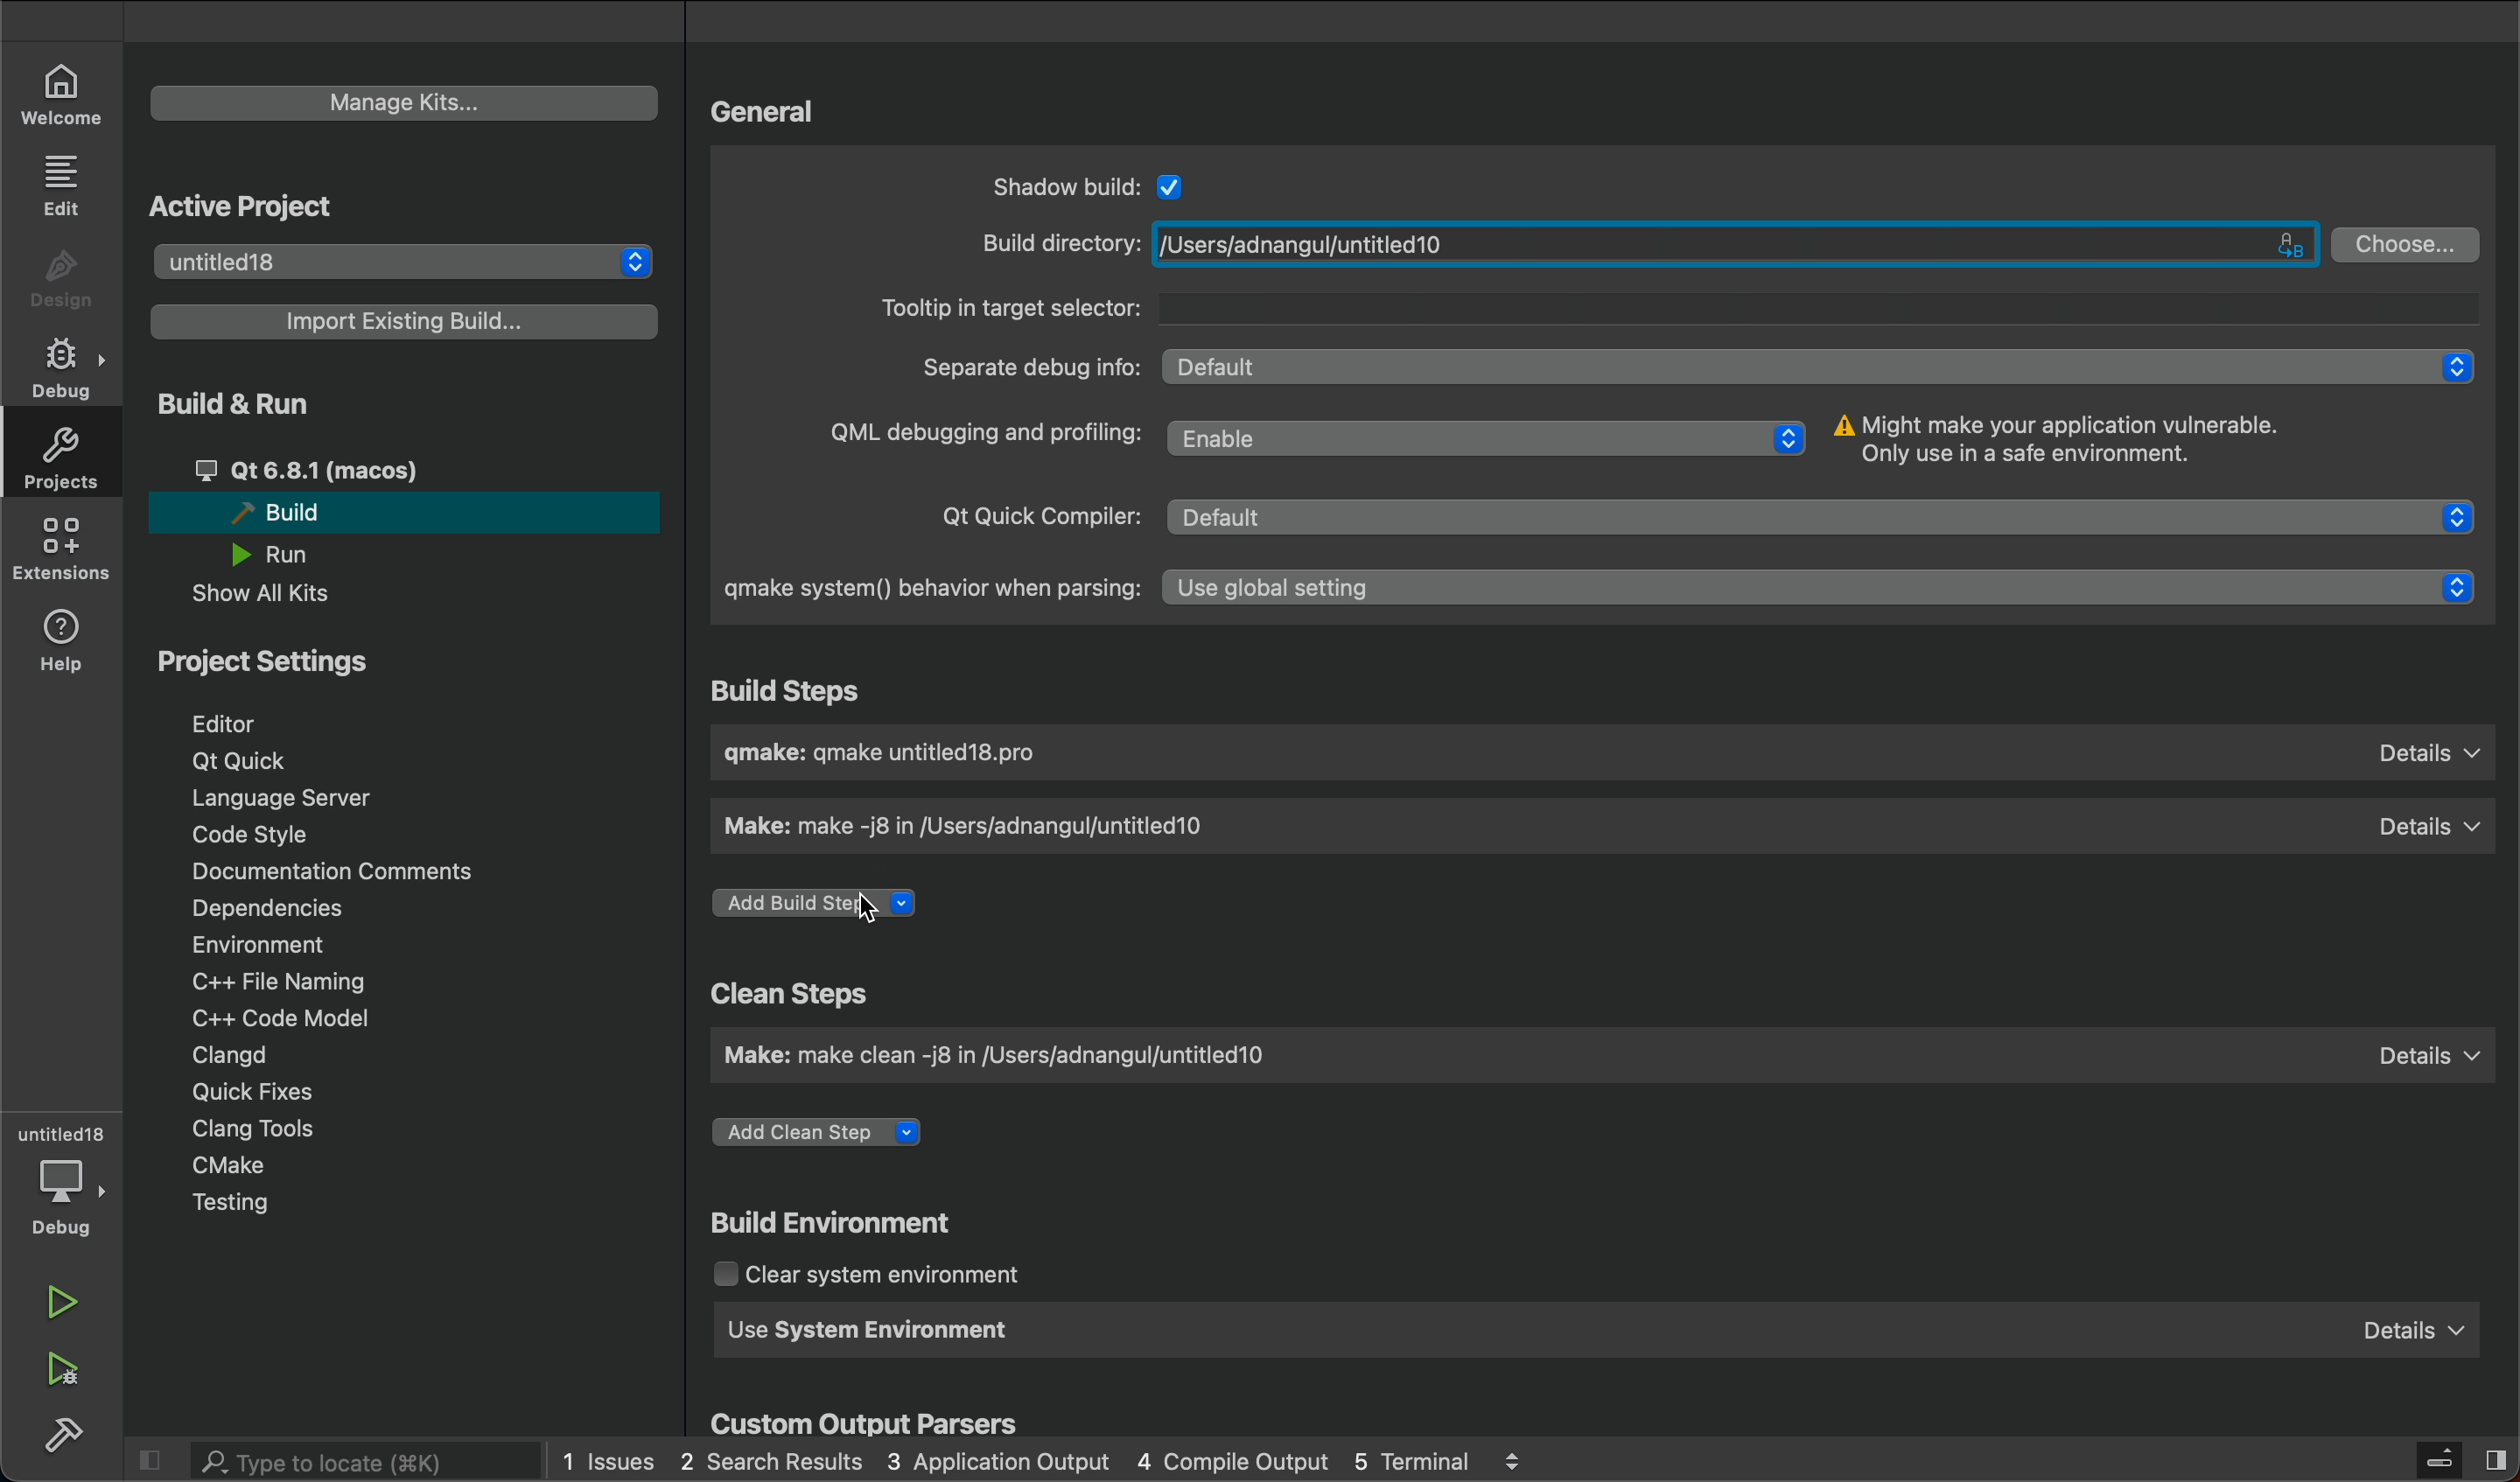 The image size is (2520, 1482). I want to click on Editor, so click(227, 721).